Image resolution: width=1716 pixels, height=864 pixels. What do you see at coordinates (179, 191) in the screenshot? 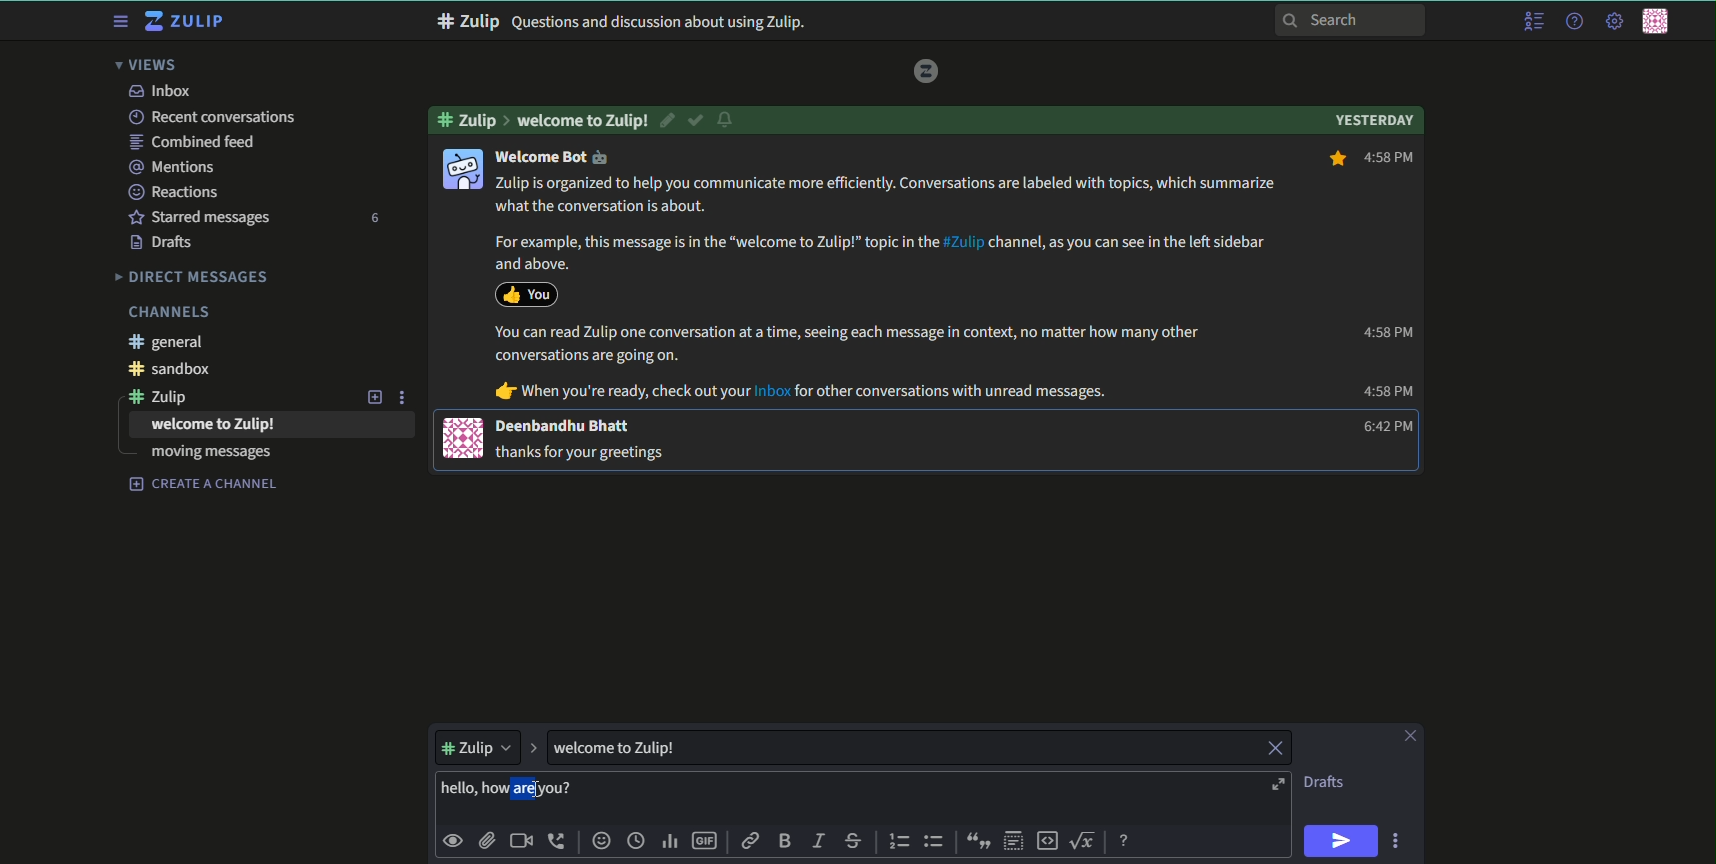
I see `Reactions` at bounding box center [179, 191].